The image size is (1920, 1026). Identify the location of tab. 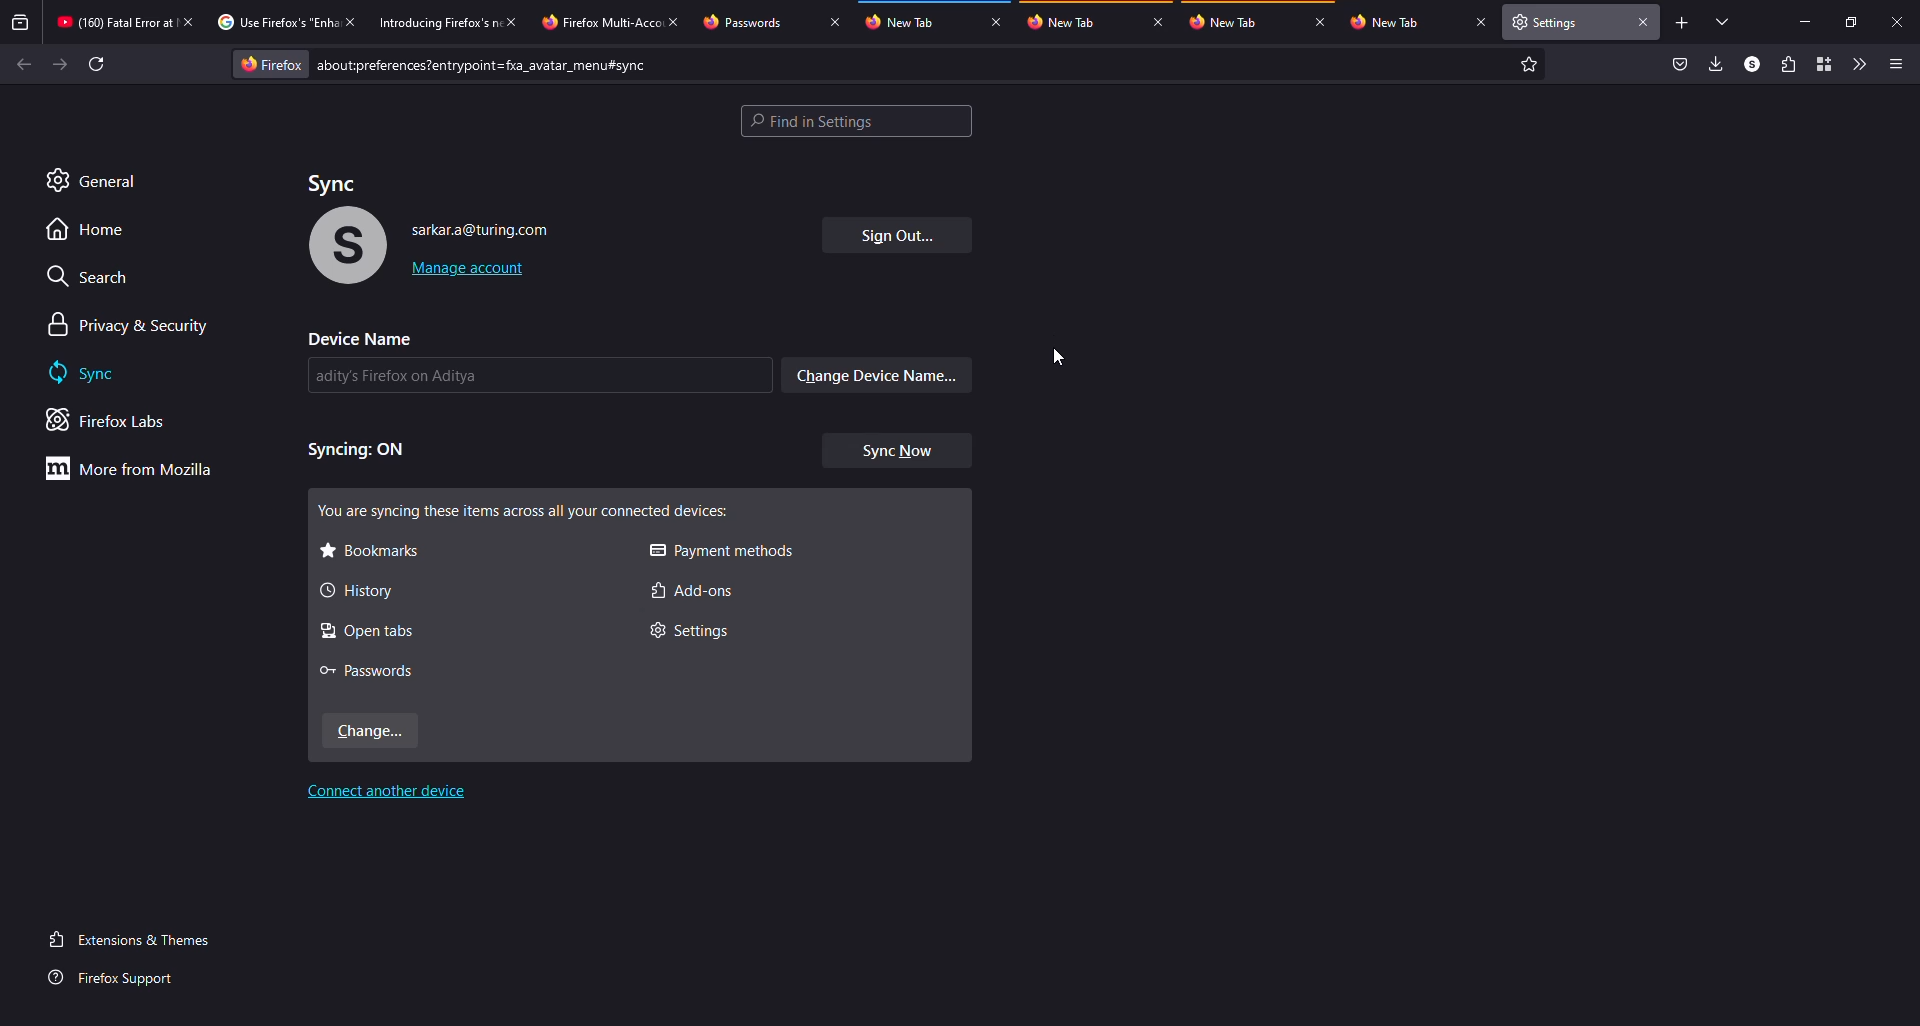
(918, 23).